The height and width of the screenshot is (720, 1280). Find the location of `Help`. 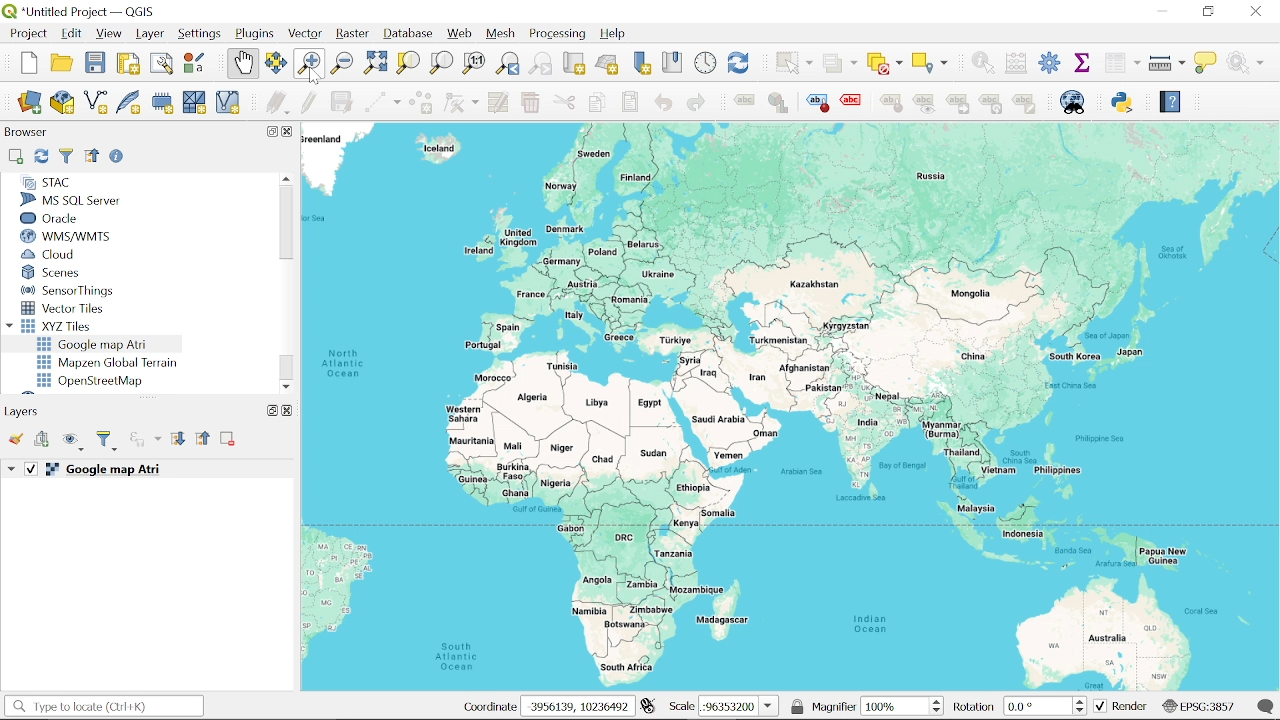

Help is located at coordinates (618, 35).